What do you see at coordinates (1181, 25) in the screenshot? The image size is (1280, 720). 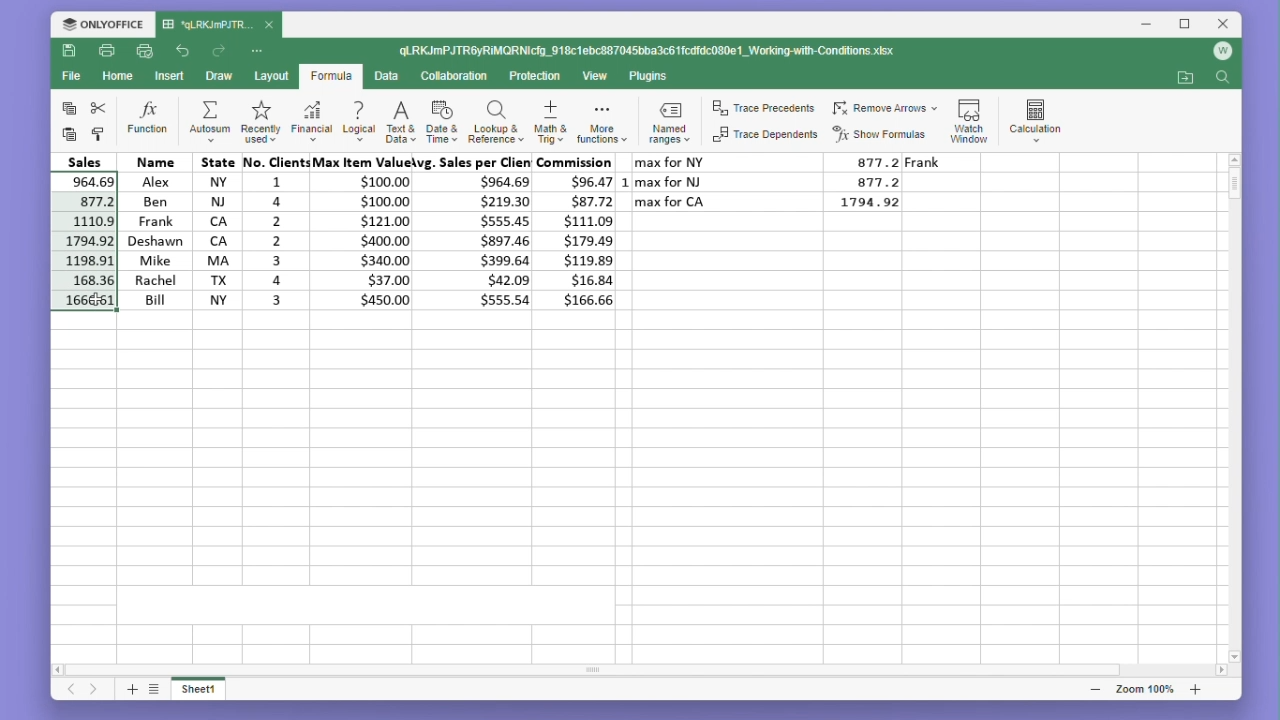 I see `Maximize` at bounding box center [1181, 25].